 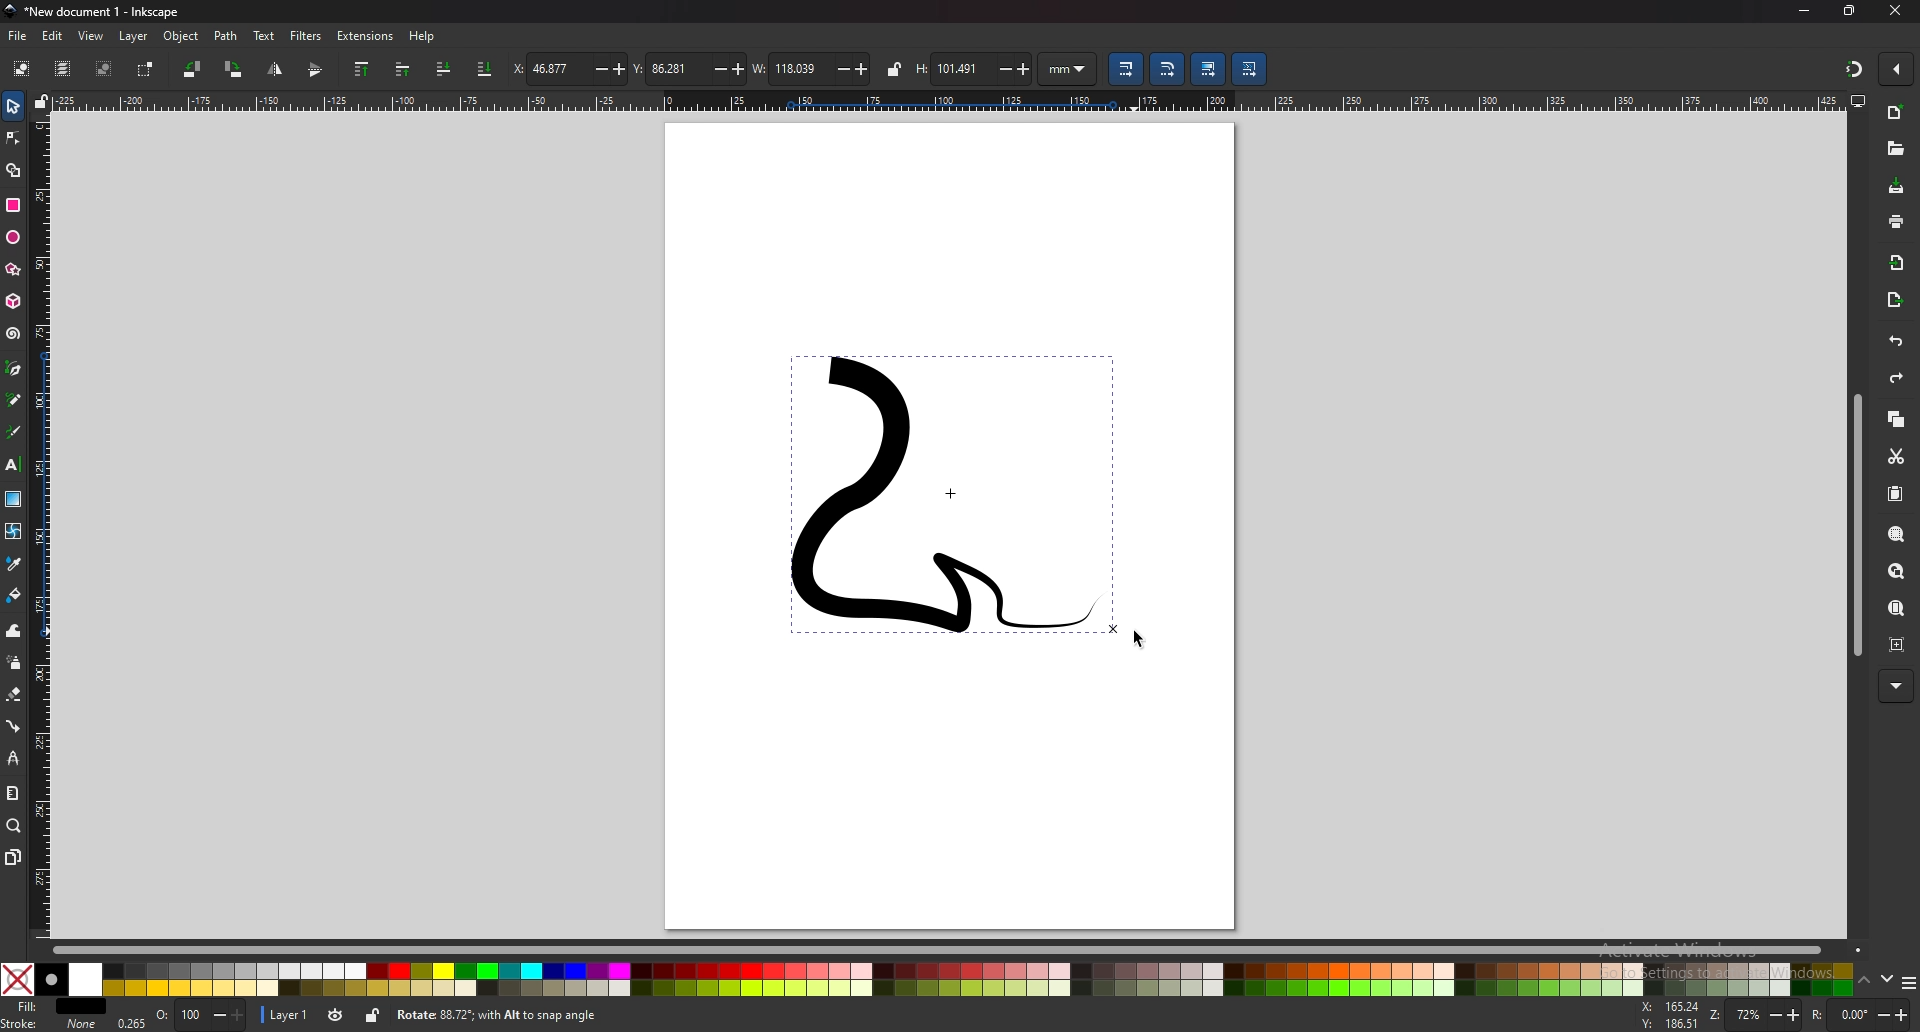 What do you see at coordinates (1894, 532) in the screenshot?
I see `zoom selection` at bounding box center [1894, 532].